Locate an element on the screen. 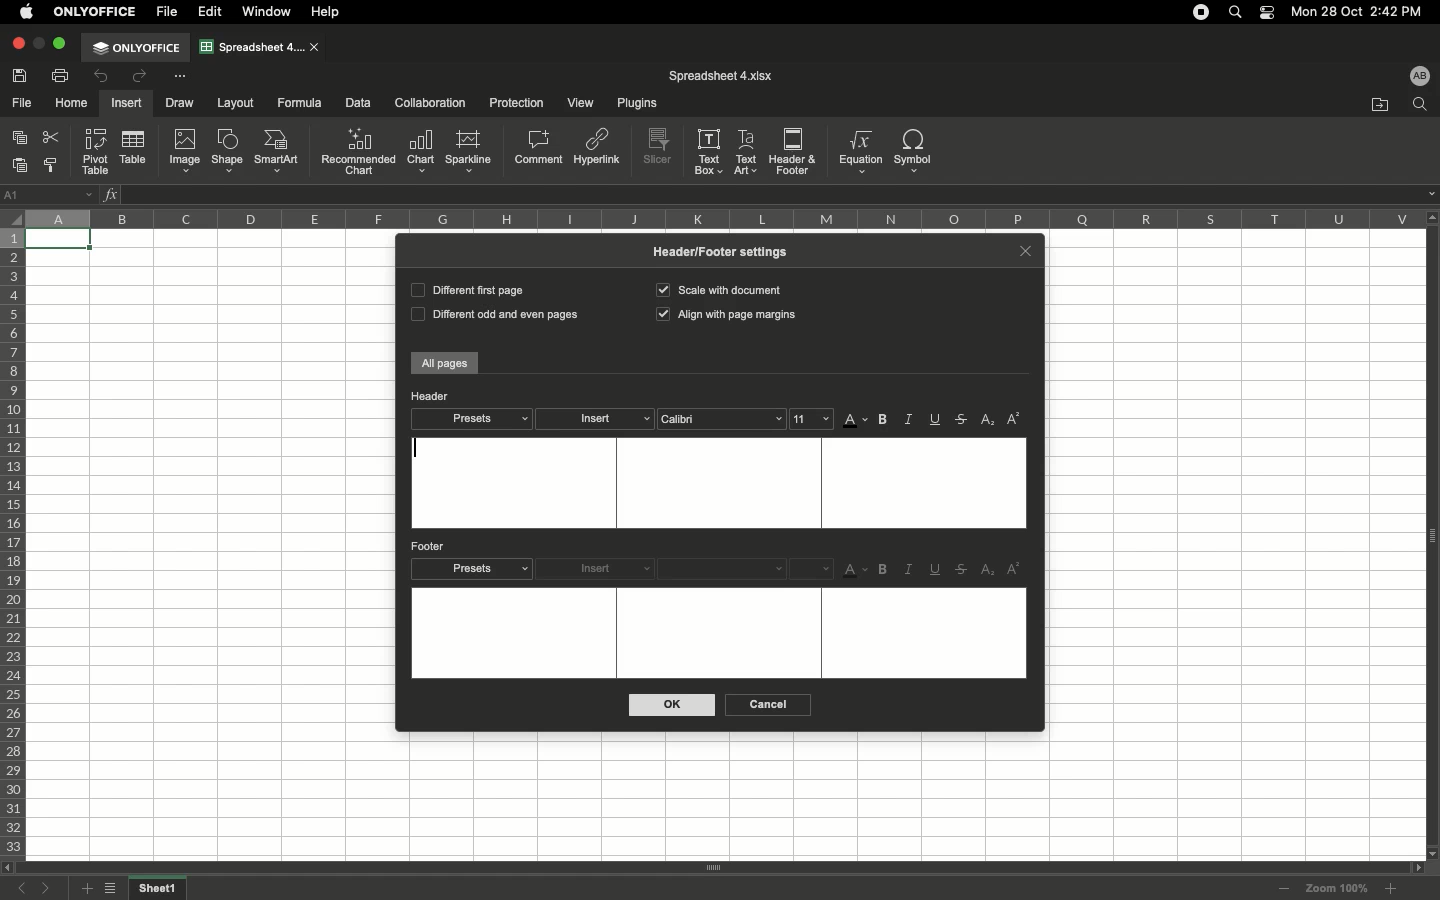 The width and height of the screenshot is (1440, 900). Bold is located at coordinates (885, 420).